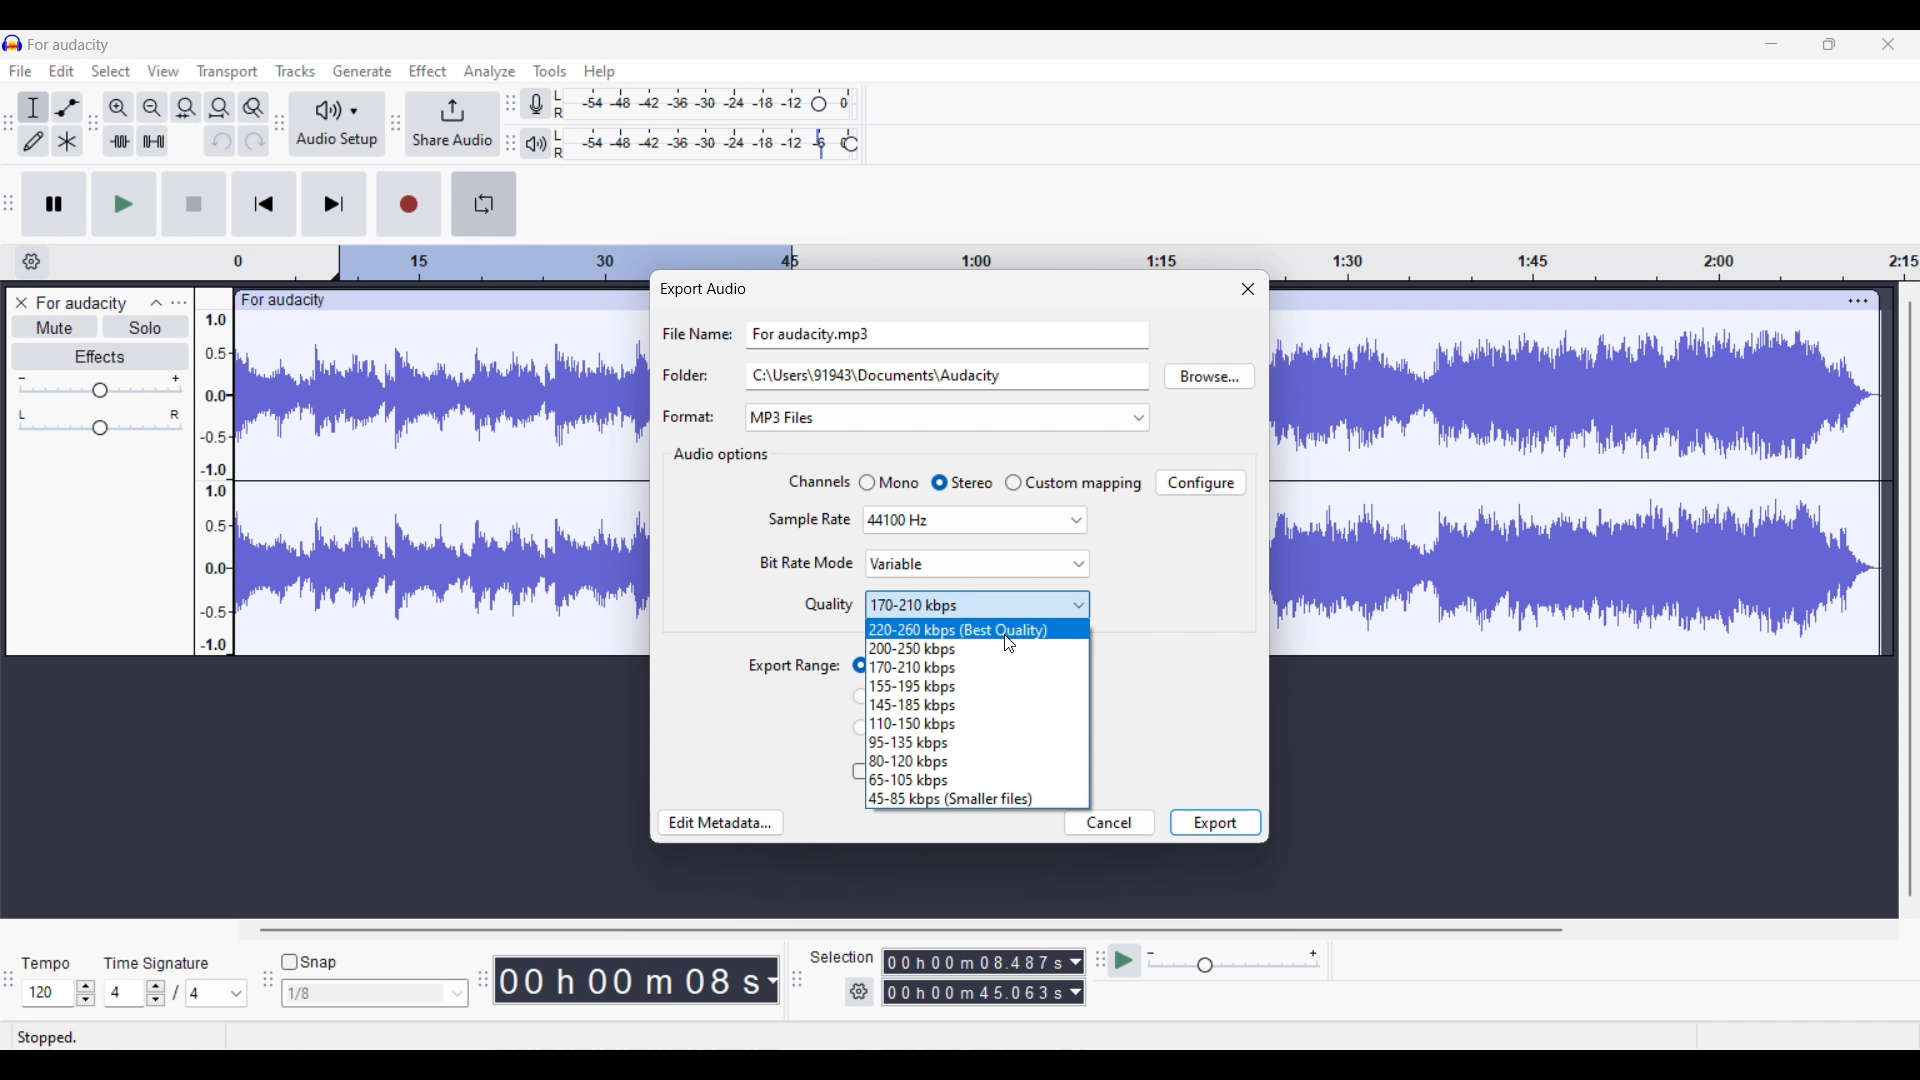 The image size is (1920, 1080). What do you see at coordinates (1248, 288) in the screenshot?
I see `Close` at bounding box center [1248, 288].